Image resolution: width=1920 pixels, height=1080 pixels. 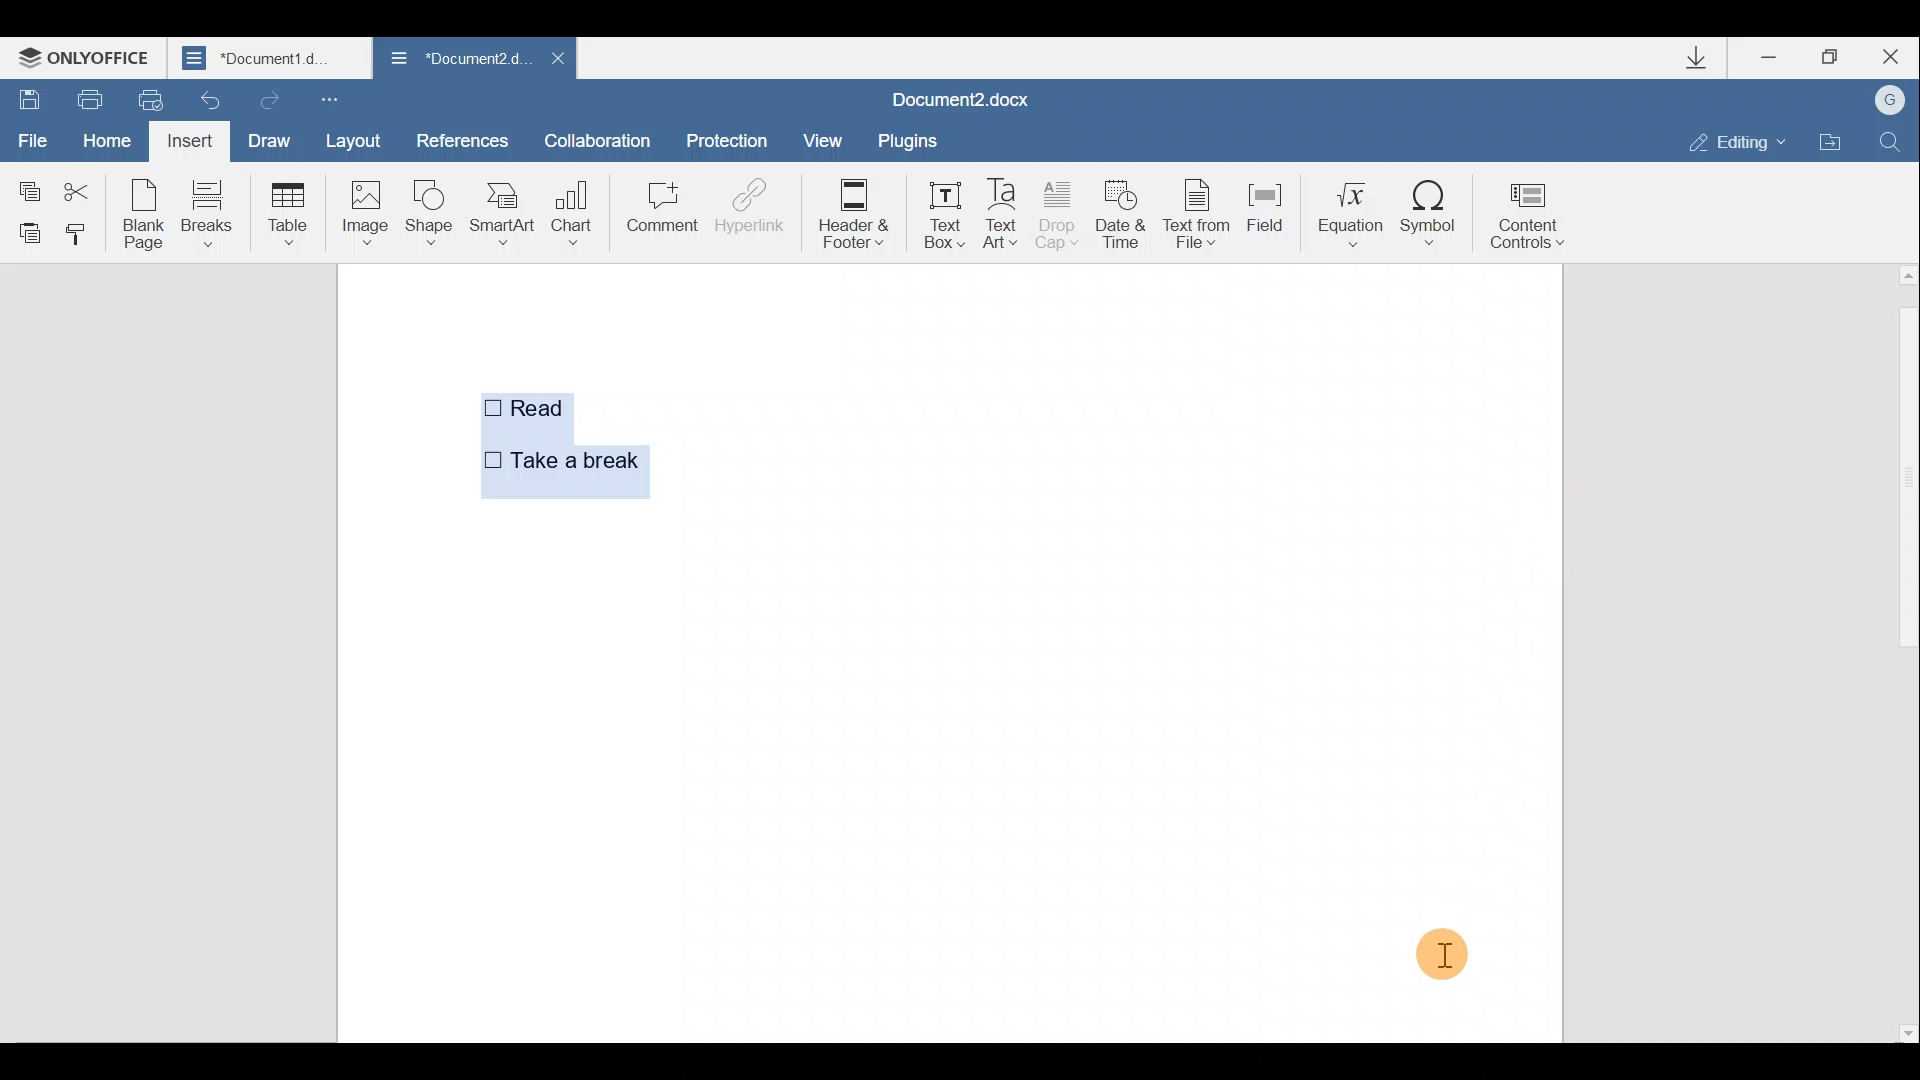 I want to click on Cut, so click(x=83, y=184).